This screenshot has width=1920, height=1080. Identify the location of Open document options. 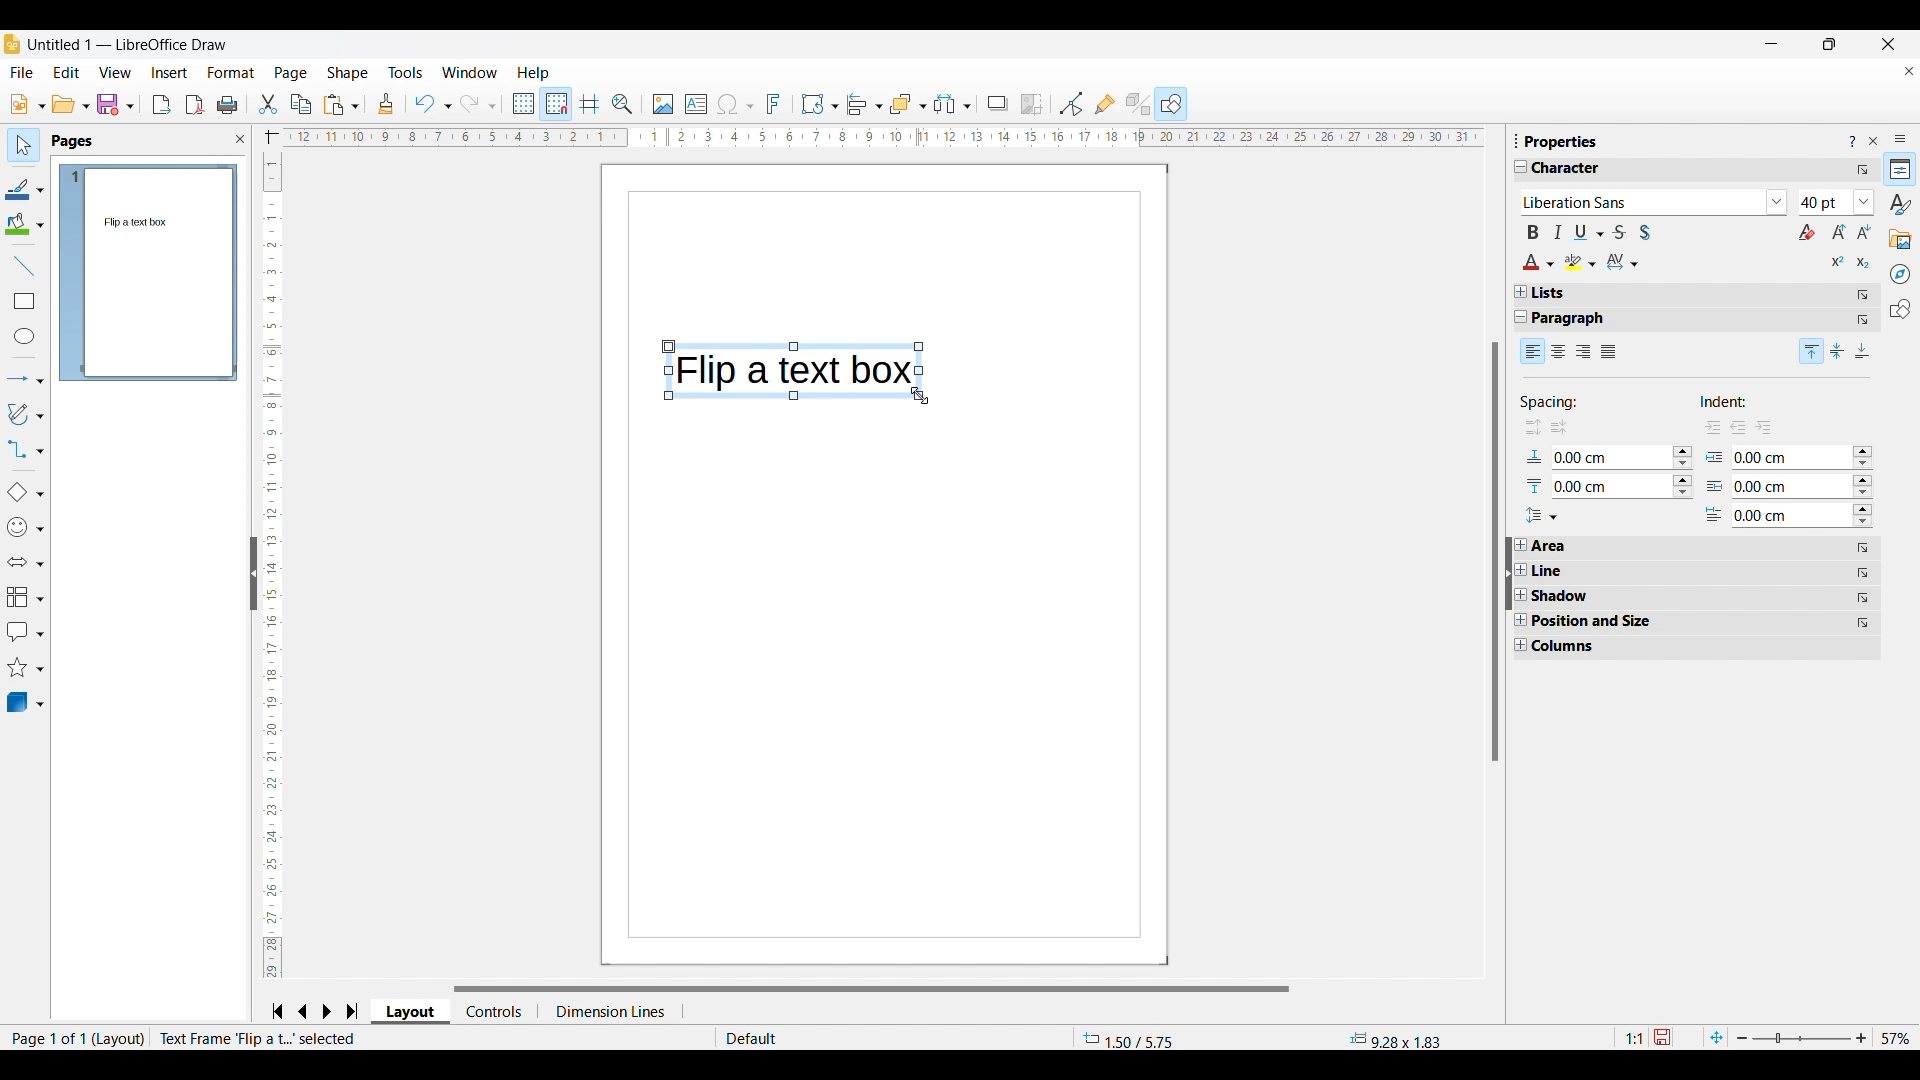
(71, 103).